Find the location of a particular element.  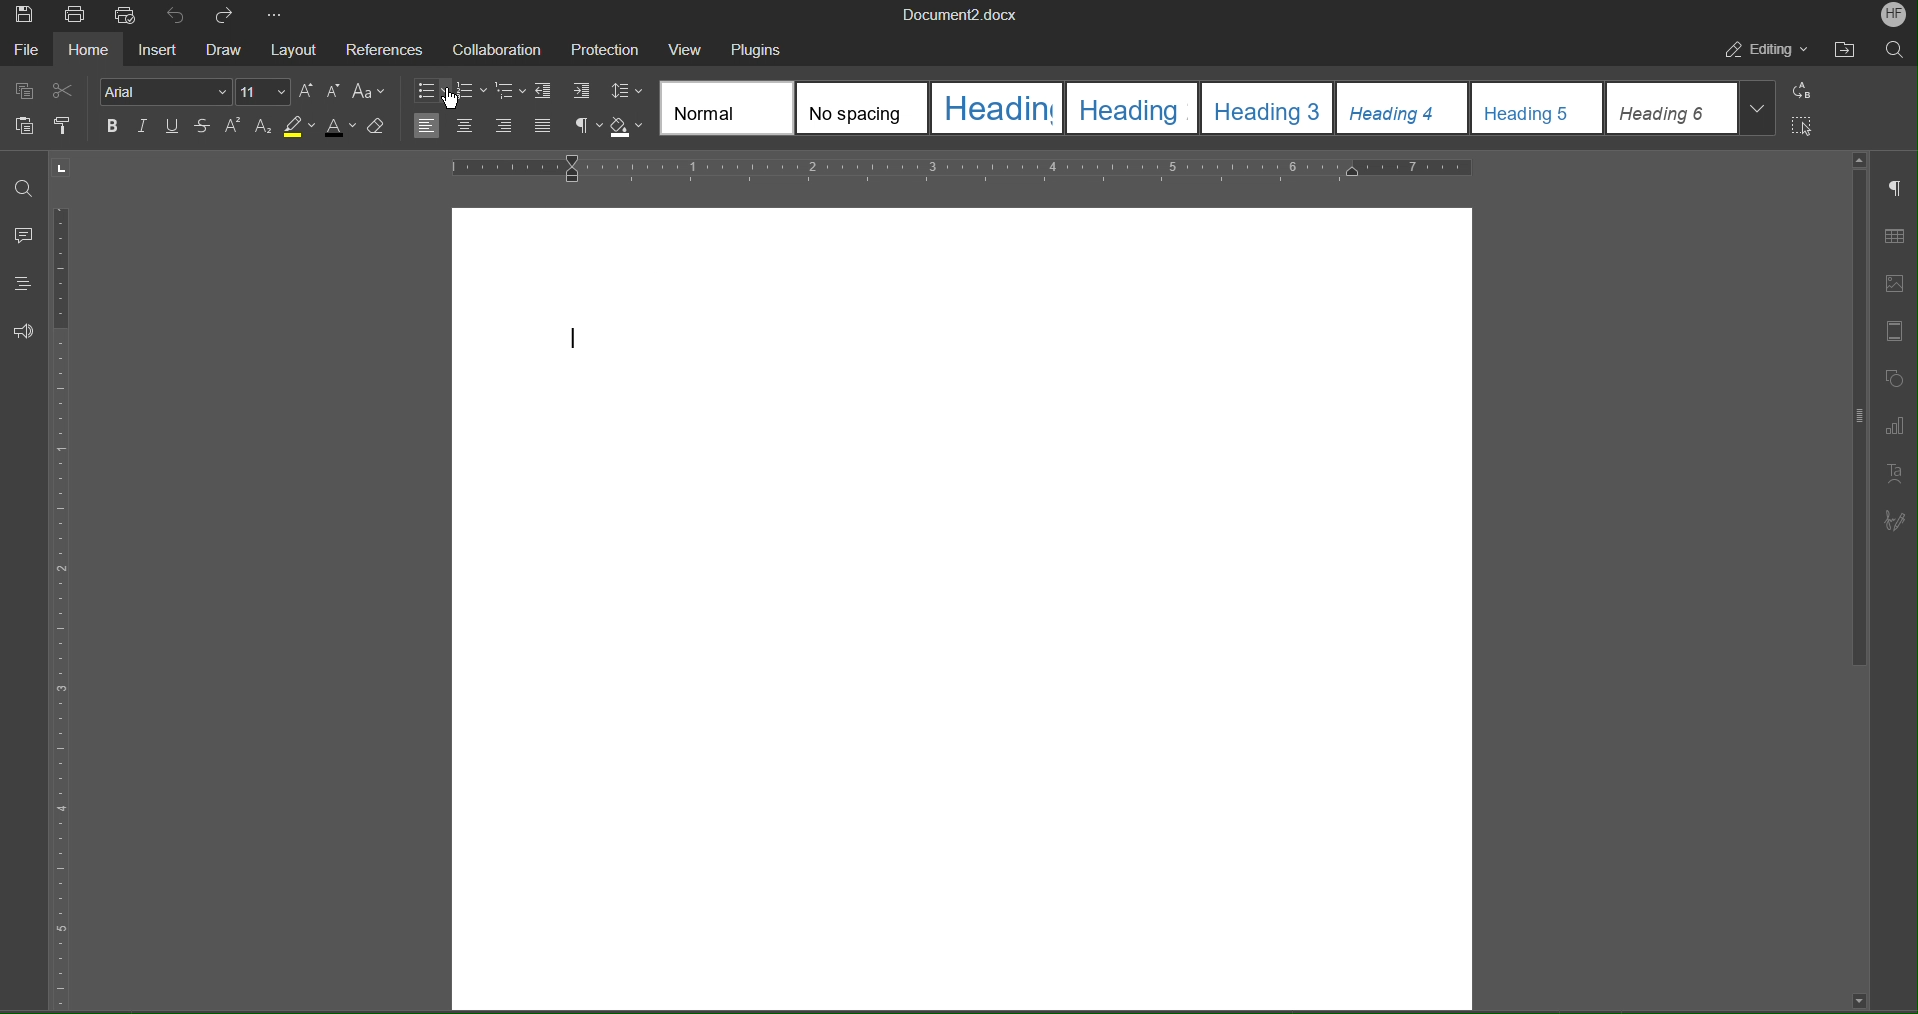

text cursor is located at coordinates (574, 340).